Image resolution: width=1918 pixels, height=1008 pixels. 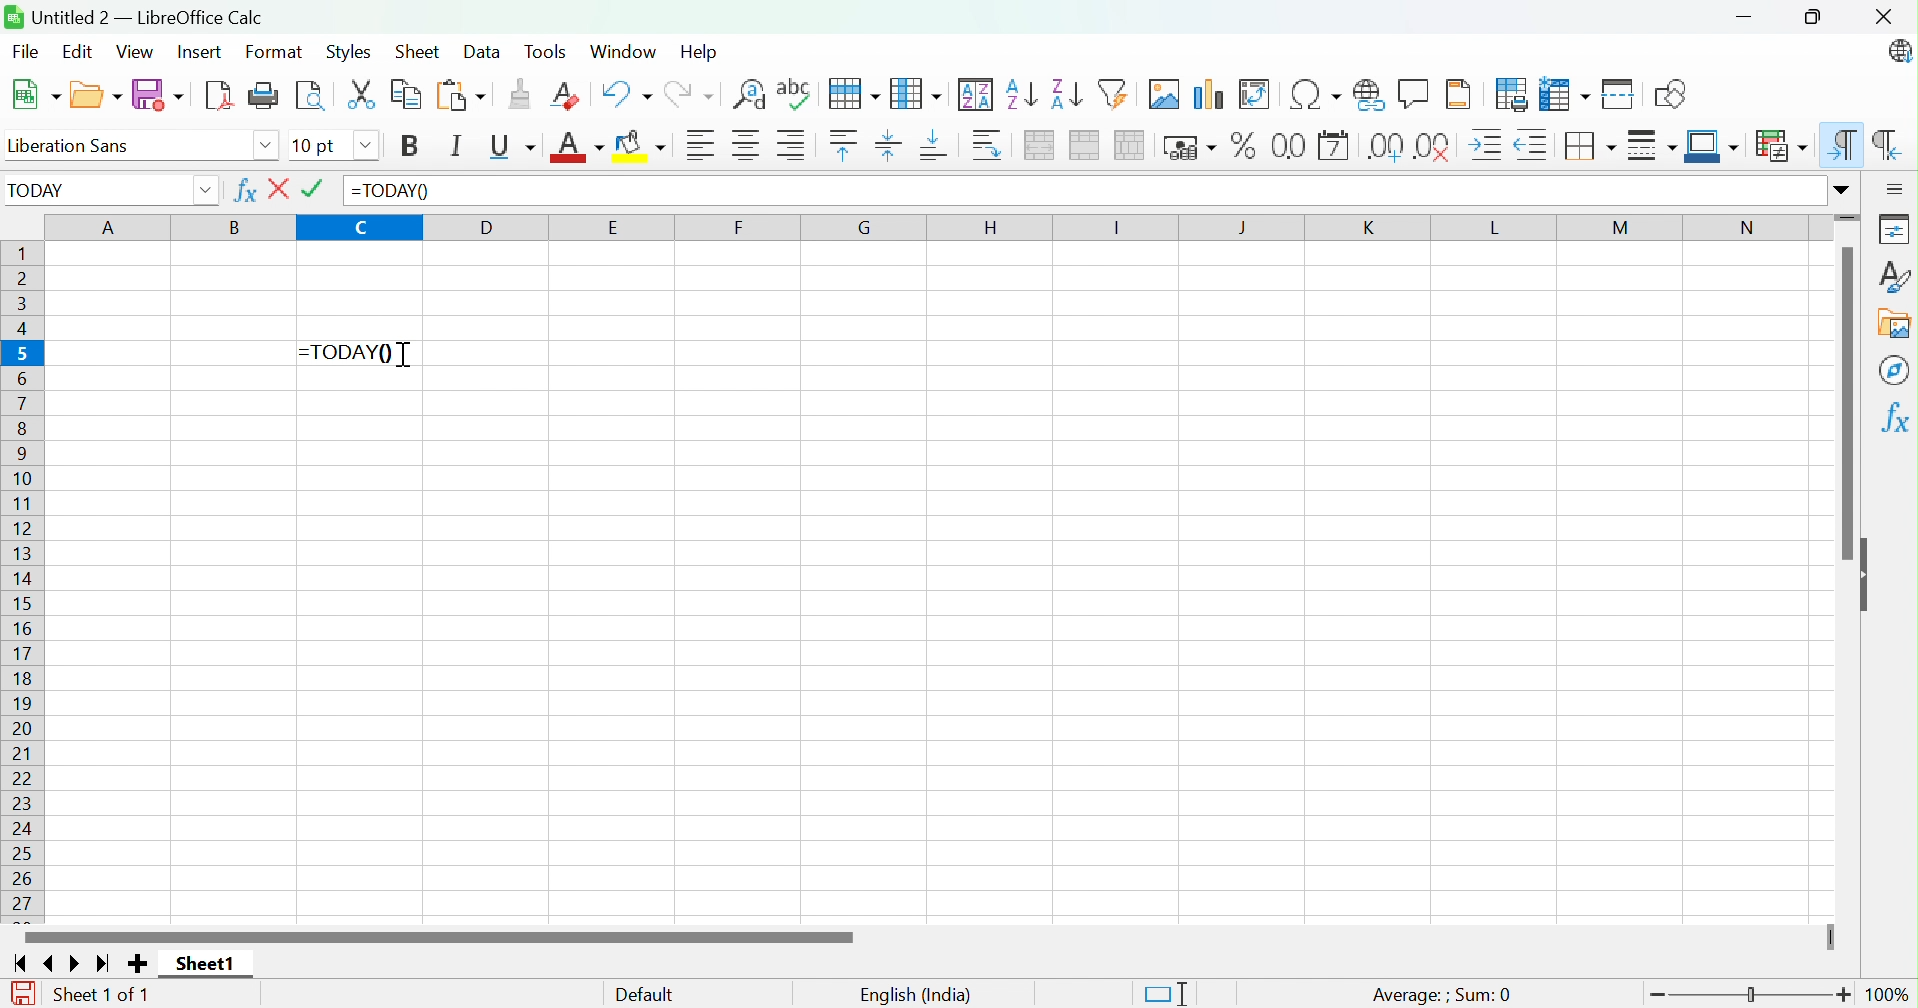 What do you see at coordinates (1117, 94) in the screenshot?
I see `Autofilter` at bounding box center [1117, 94].